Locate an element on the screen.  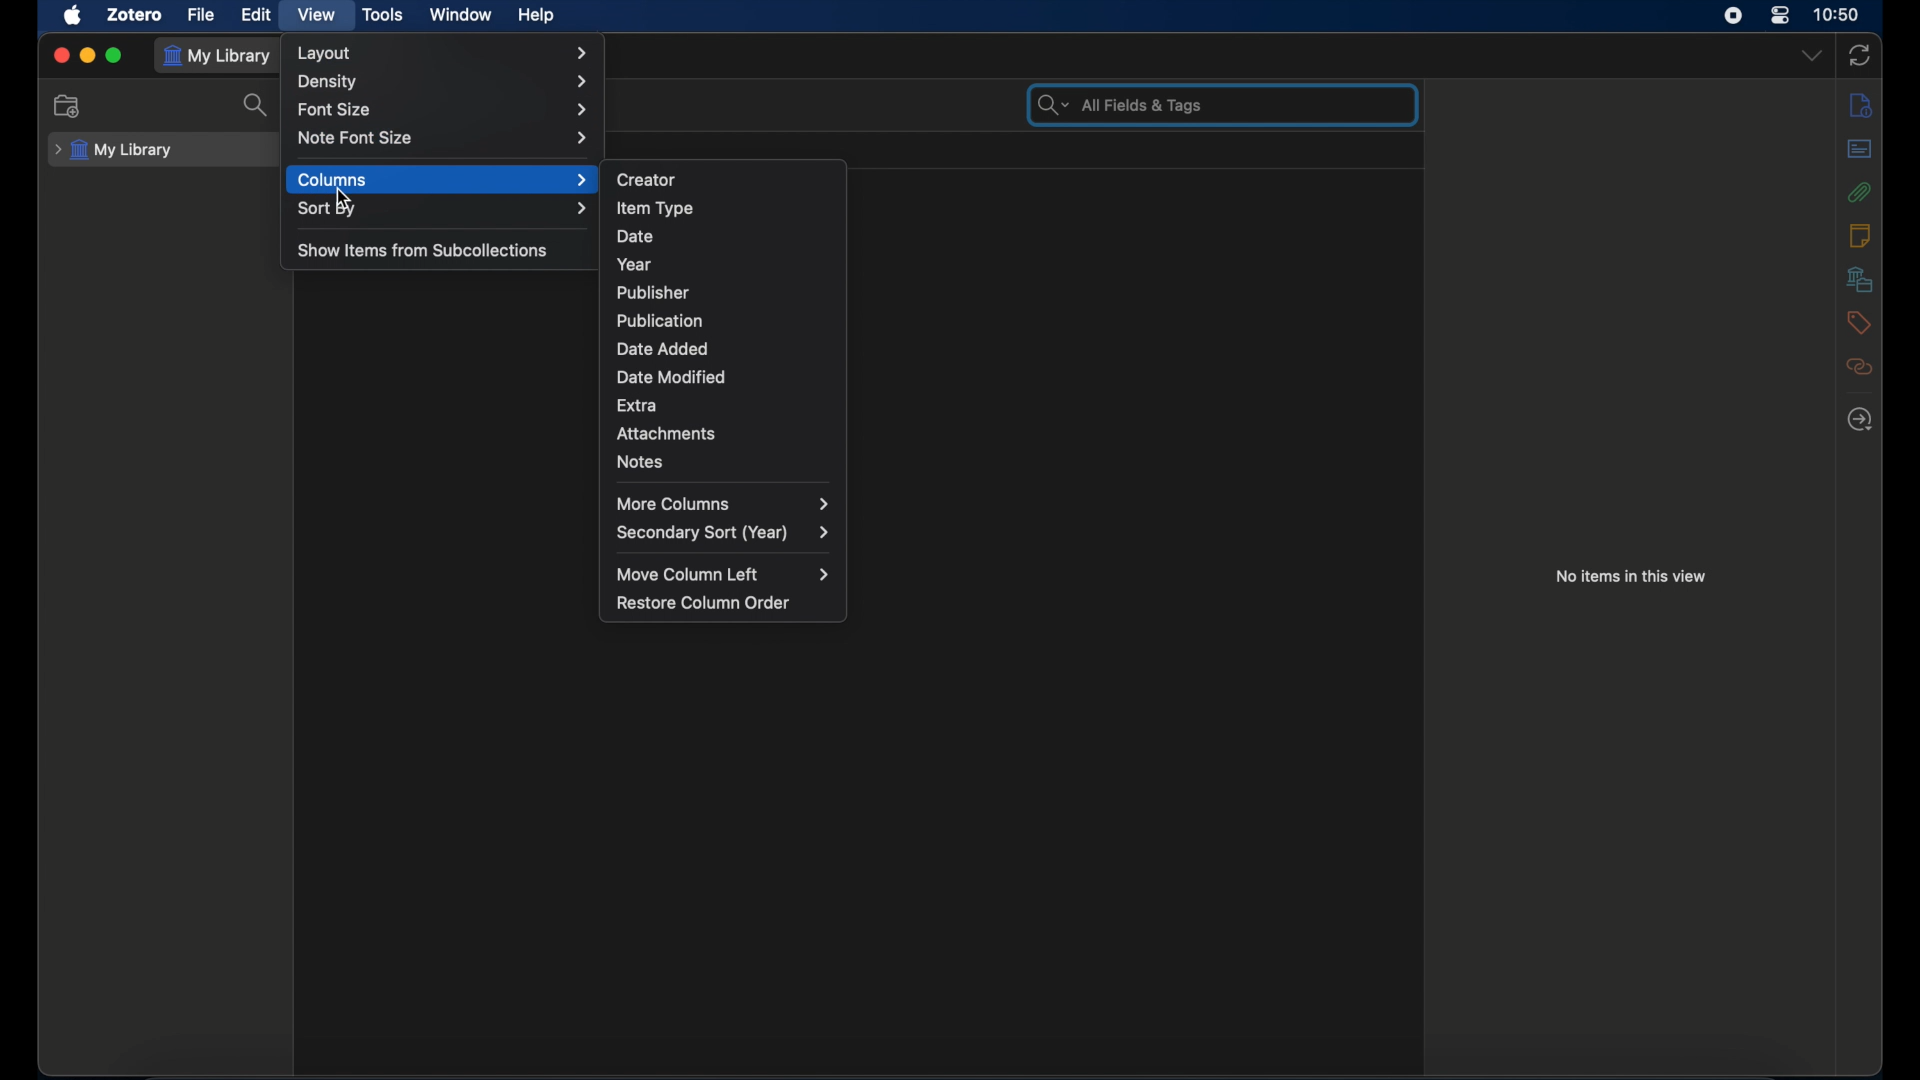
secondary sort is located at coordinates (722, 534).